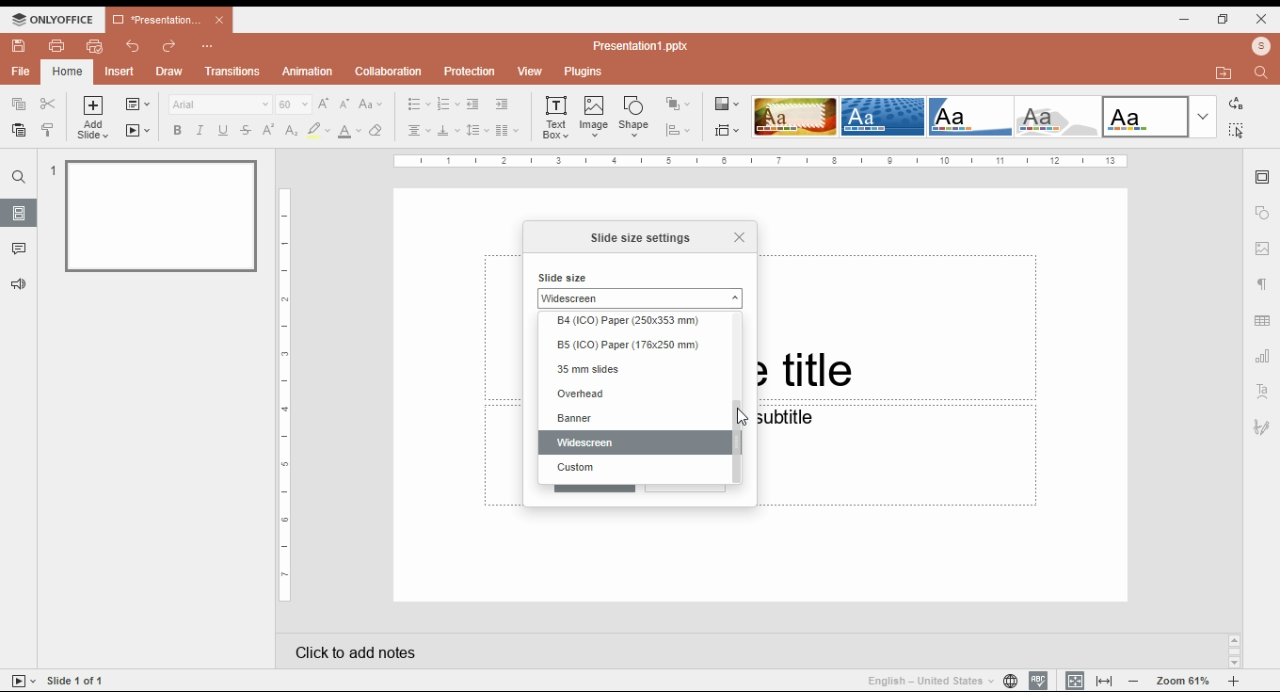 The width and height of the screenshot is (1280, 692). What do you see at coordinates (232, 71) in the screenshot?
I see `transitions` at bounding box center [232, 71].